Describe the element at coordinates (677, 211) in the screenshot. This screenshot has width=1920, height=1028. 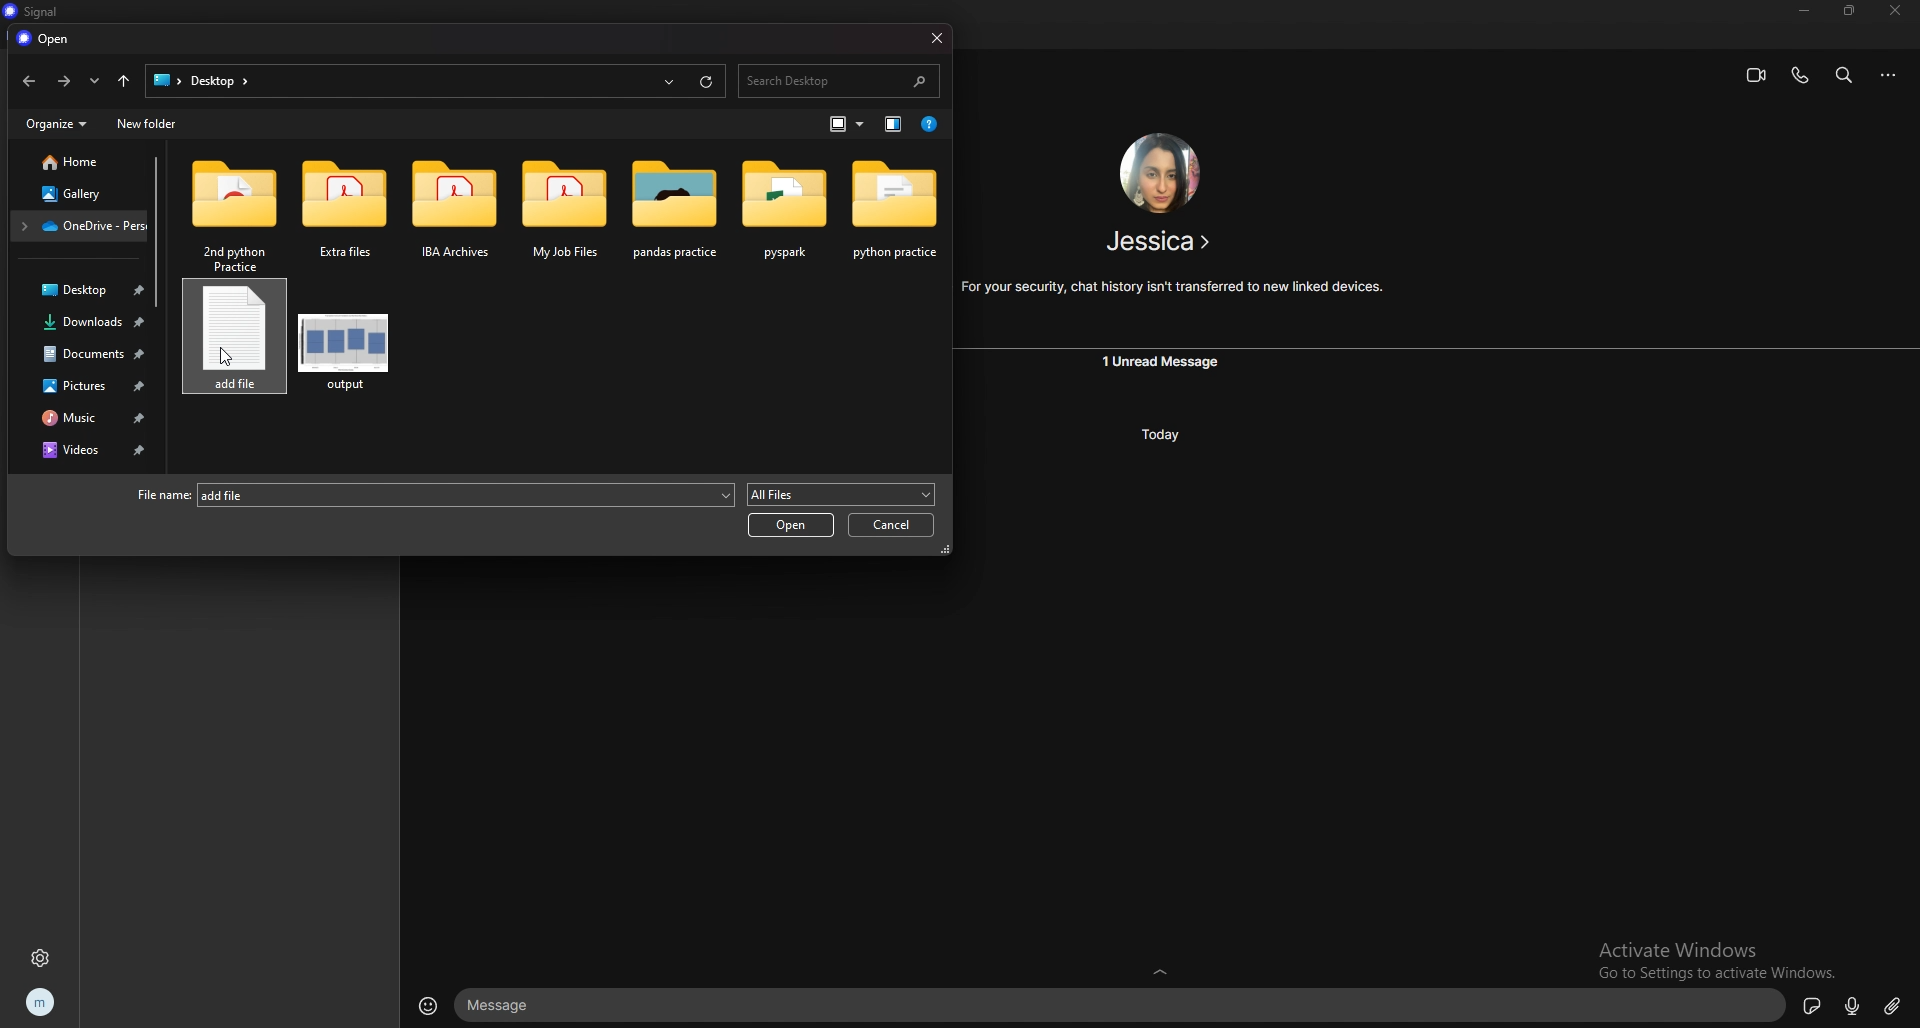
I see `folder` at that location.